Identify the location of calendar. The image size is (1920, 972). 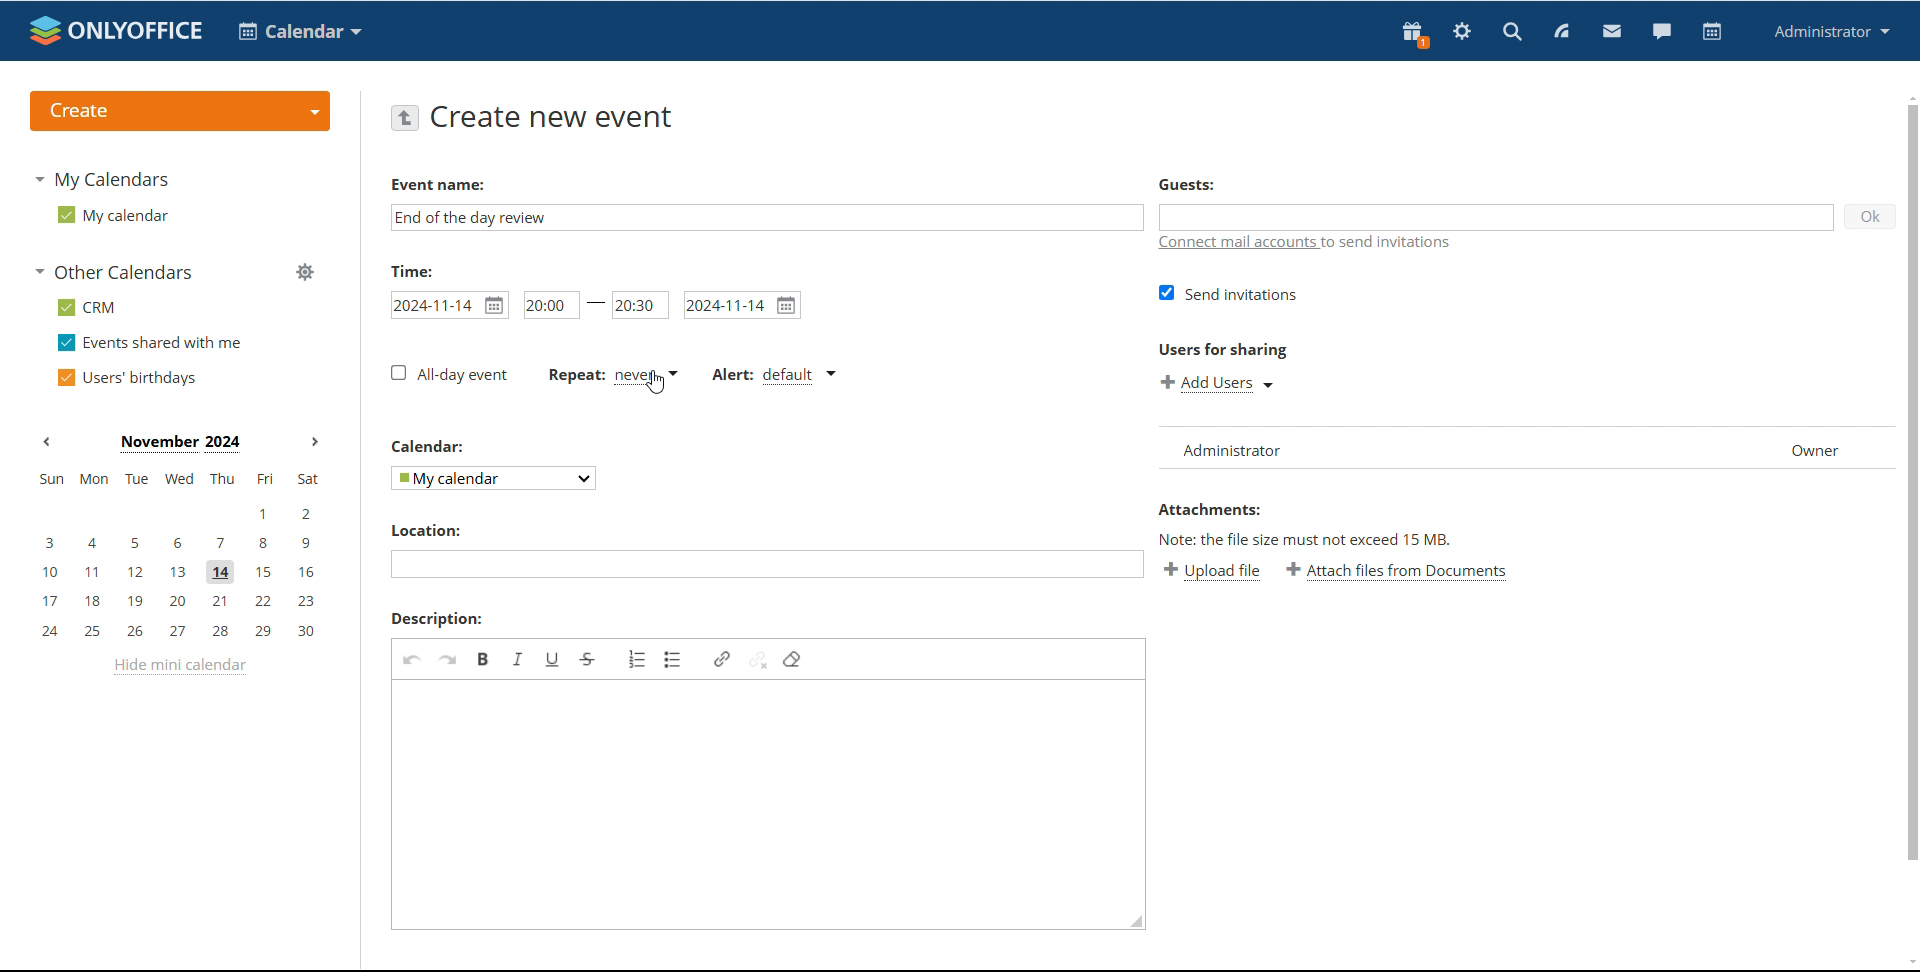
(300, 31).